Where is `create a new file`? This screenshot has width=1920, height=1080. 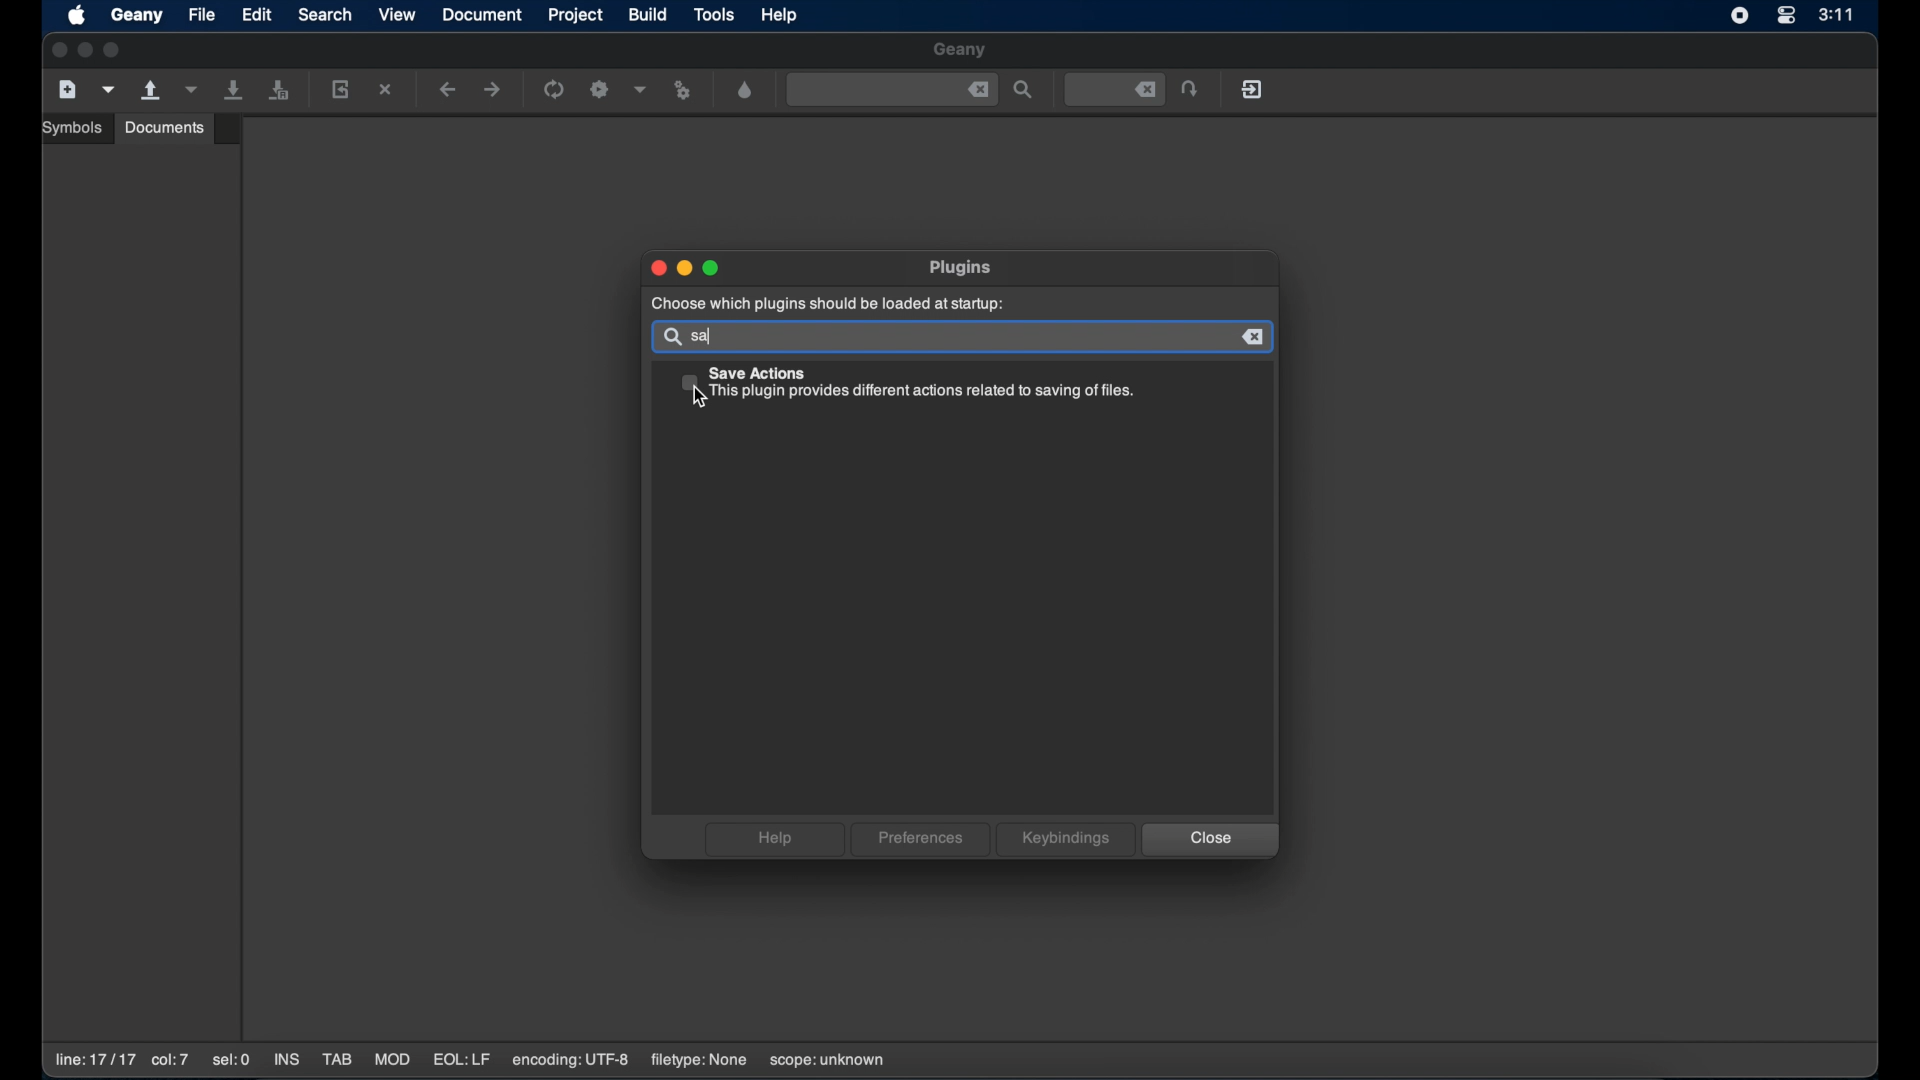
create a new file is located at coordinates (68, 90).